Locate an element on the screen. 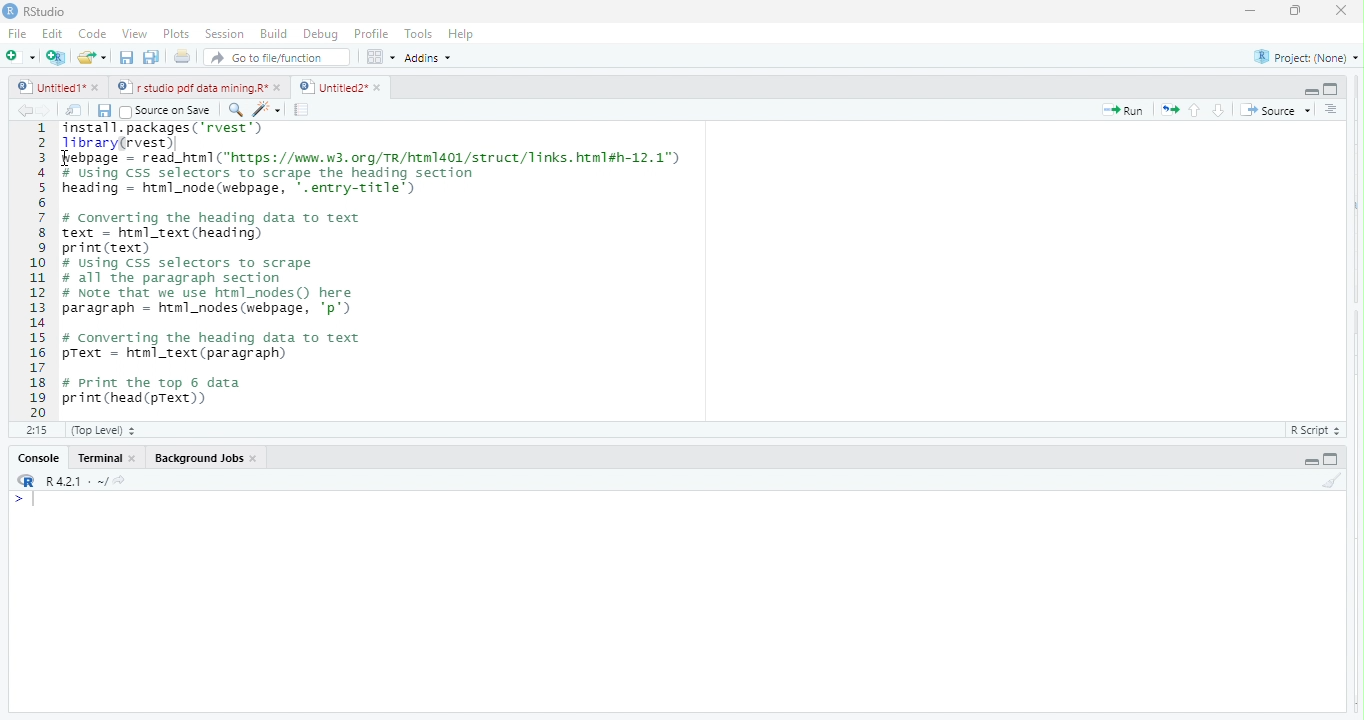 The image size is (1364, 720). hide r script is located at coordinates (1310, 461).